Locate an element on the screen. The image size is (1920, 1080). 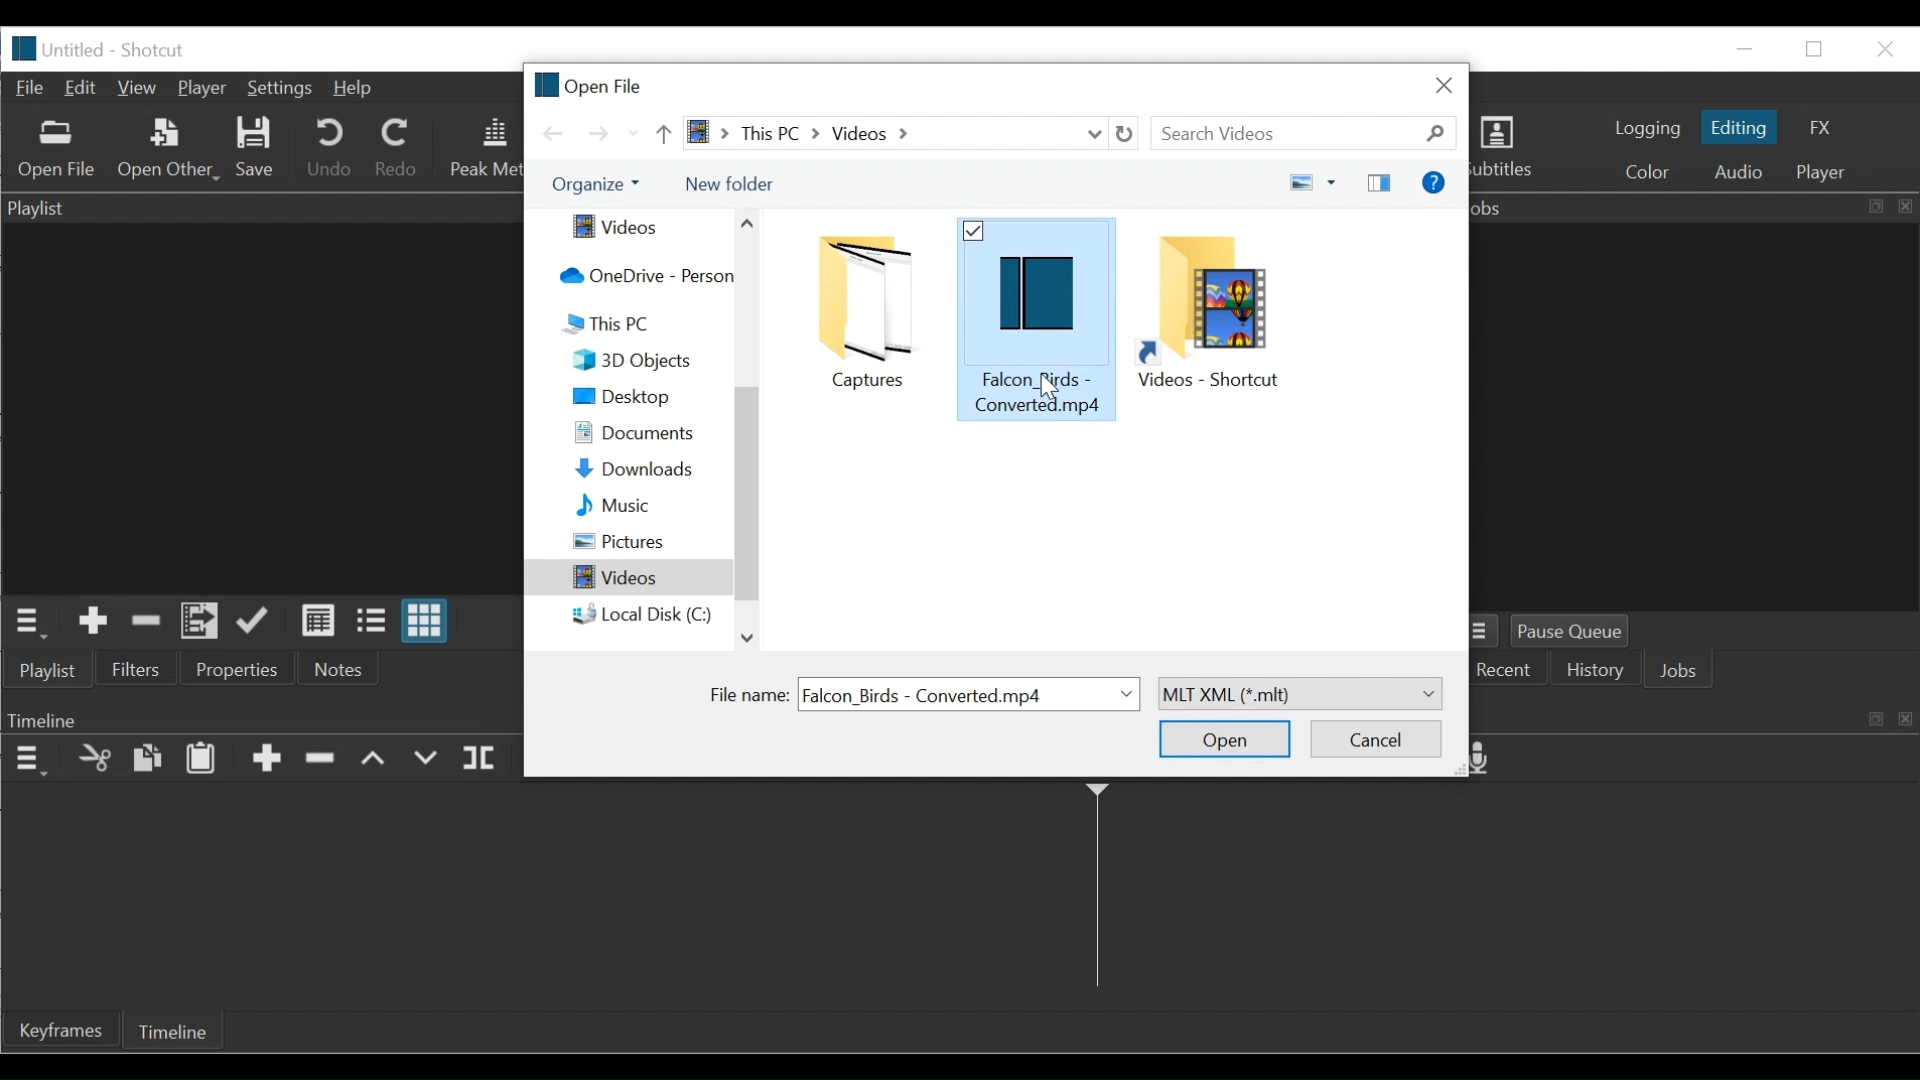
Save is located at coordinates (253, 150).